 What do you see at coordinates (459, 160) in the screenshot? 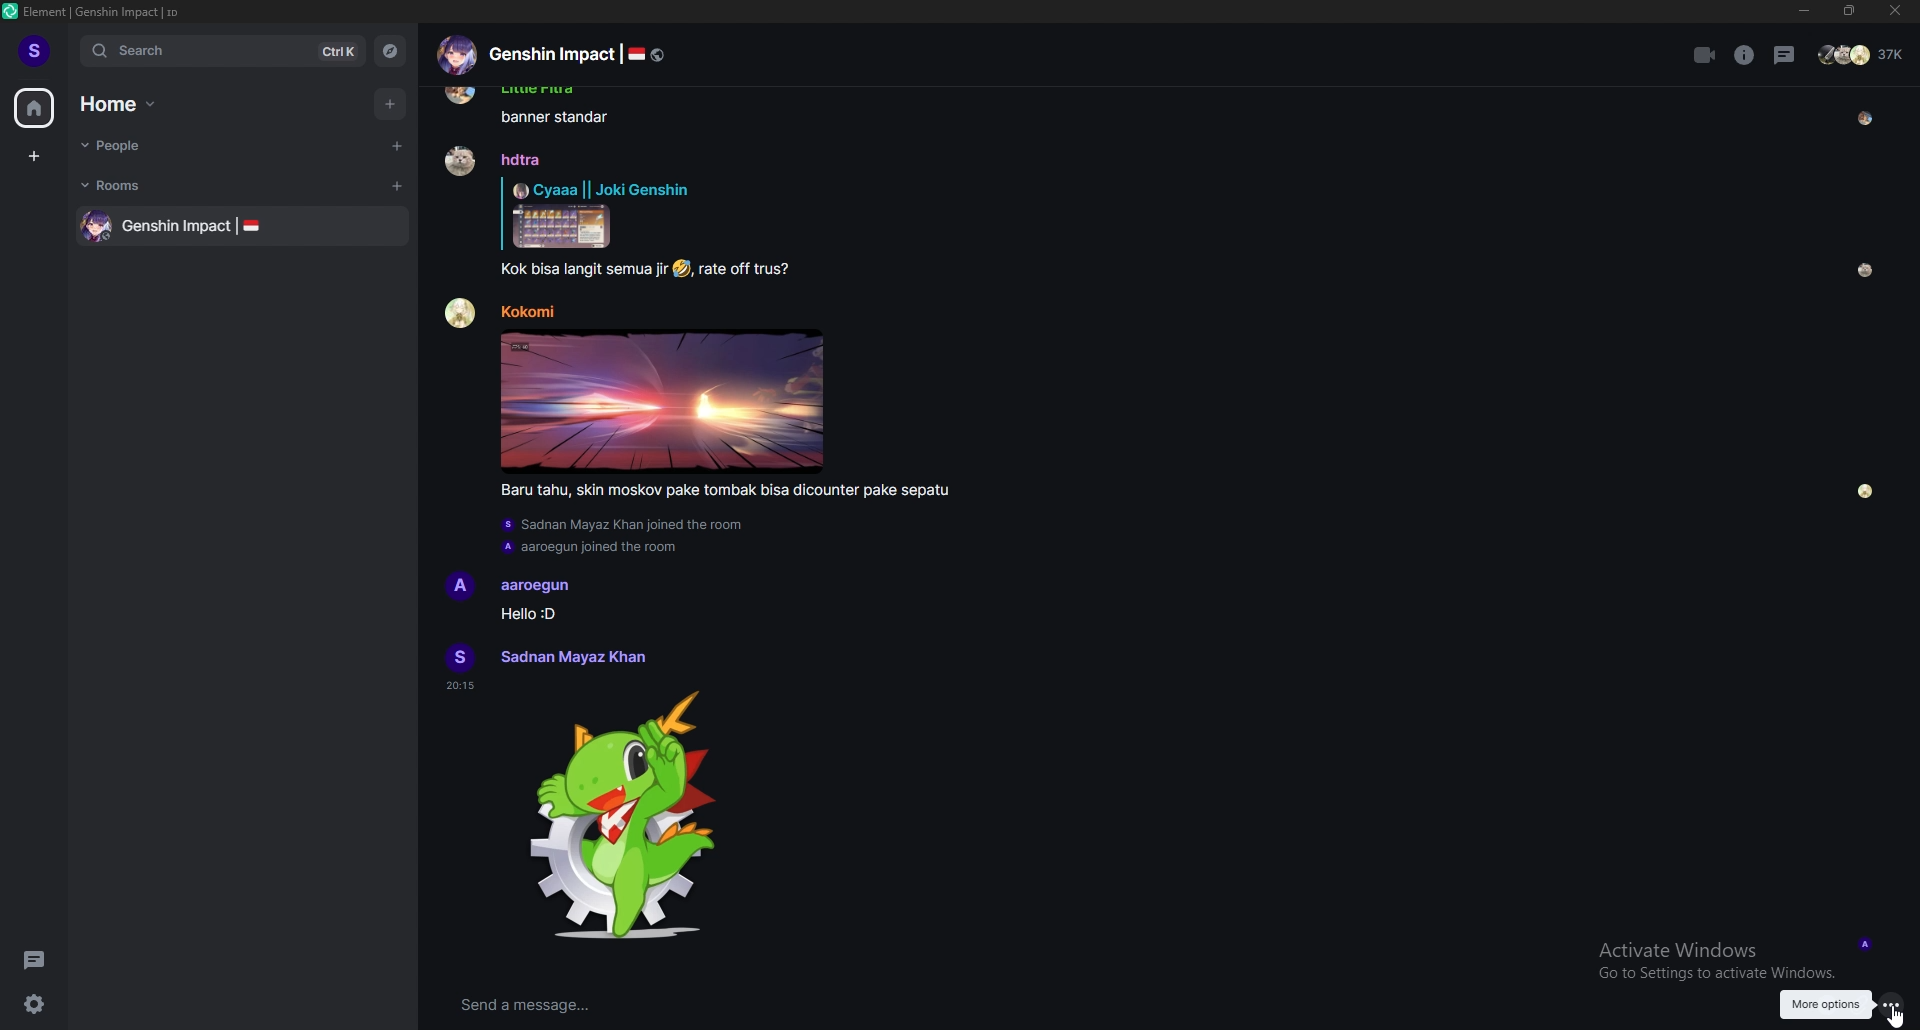
I see `Profile picture` at bounding box center [459, 160].